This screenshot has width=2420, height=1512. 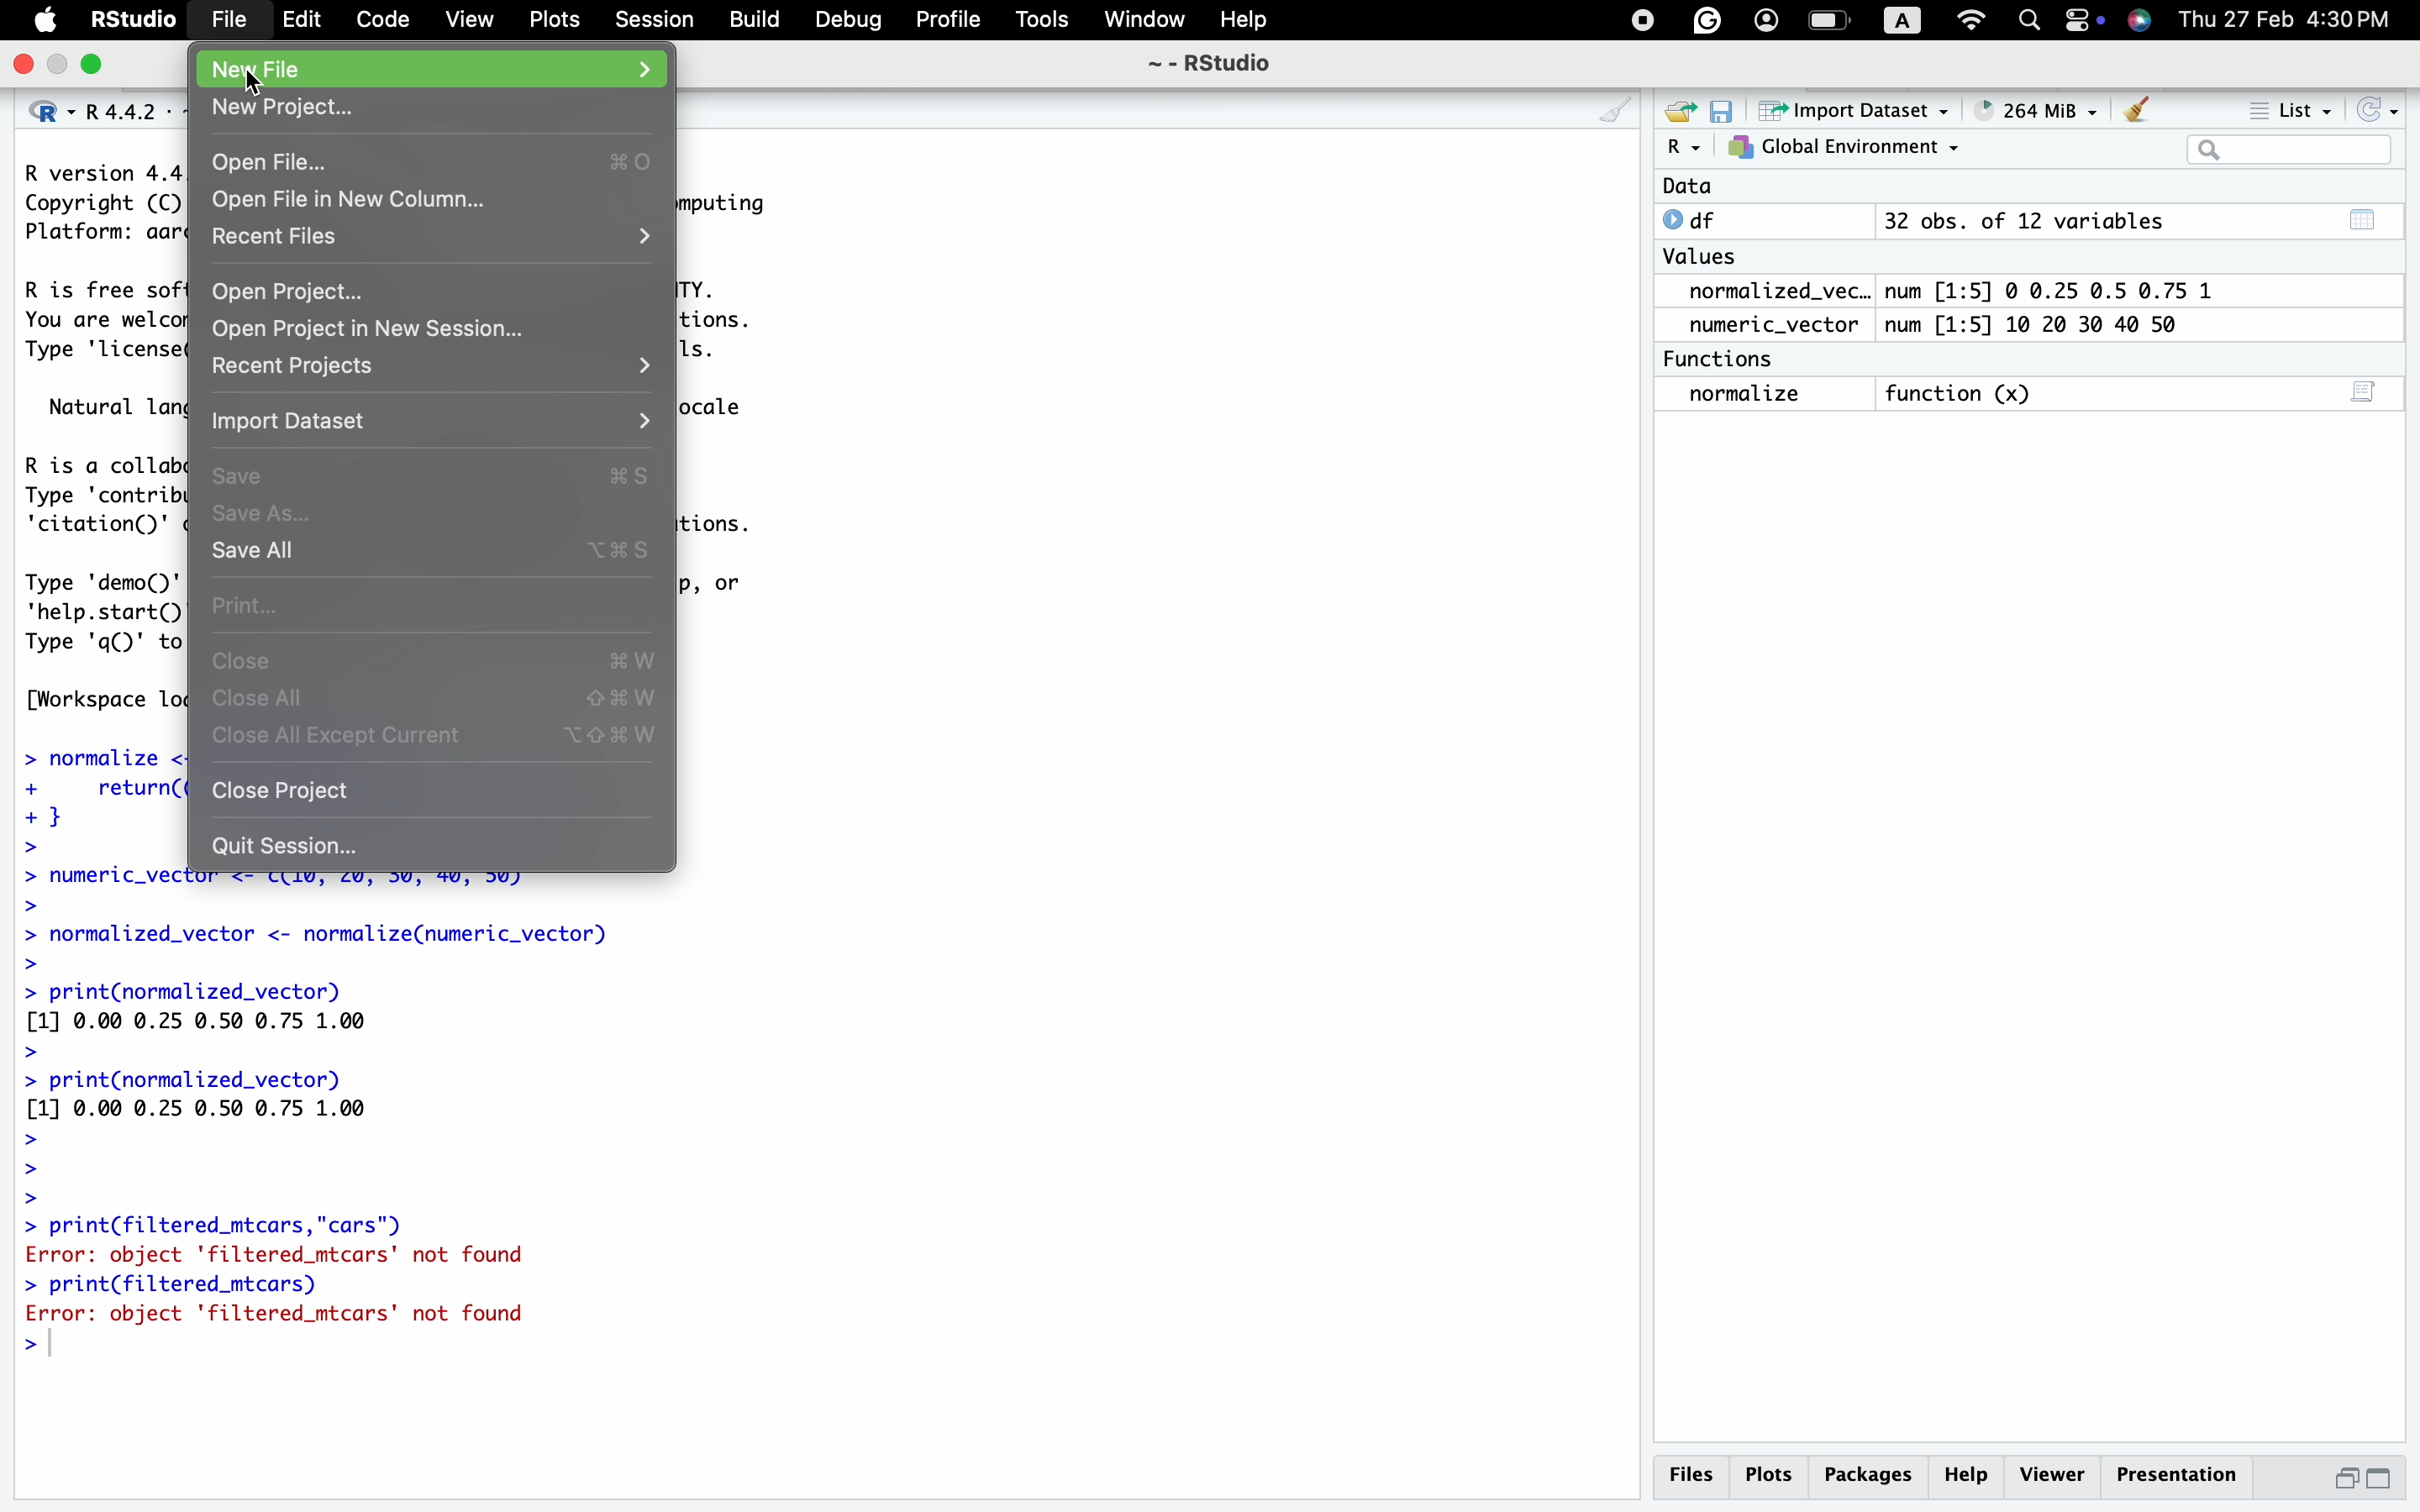 I want to click on Natural lang, so click(x=114, y=408).